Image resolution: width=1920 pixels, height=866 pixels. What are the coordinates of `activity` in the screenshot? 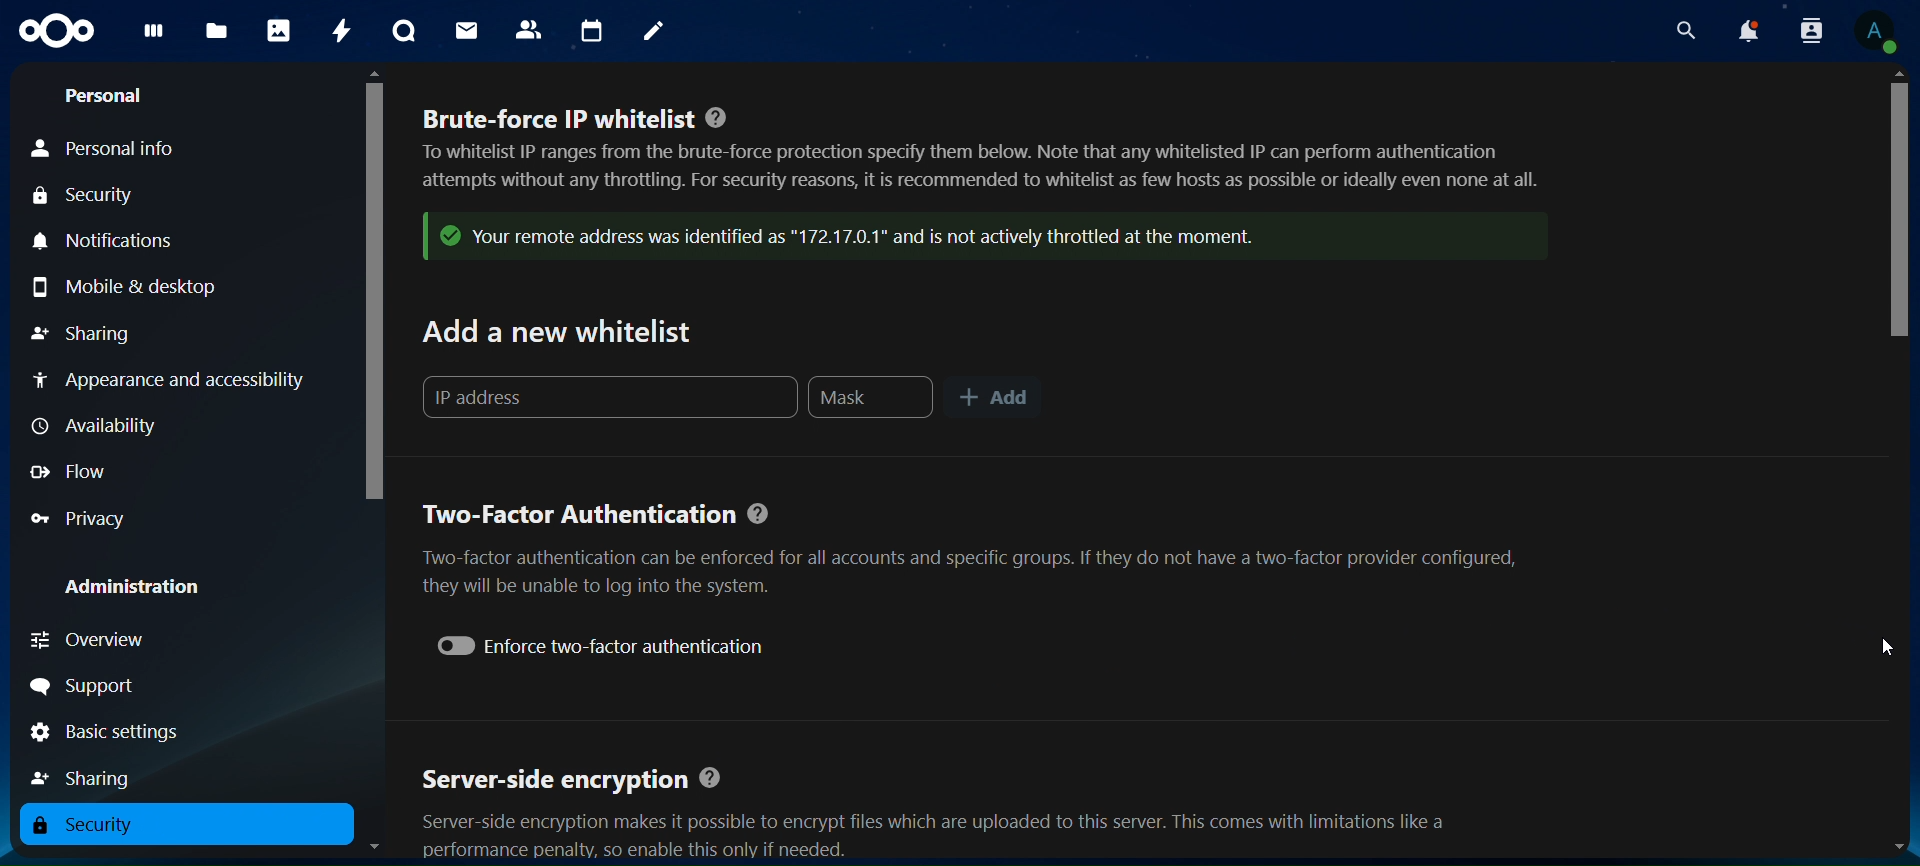 It's located at (341, 30).